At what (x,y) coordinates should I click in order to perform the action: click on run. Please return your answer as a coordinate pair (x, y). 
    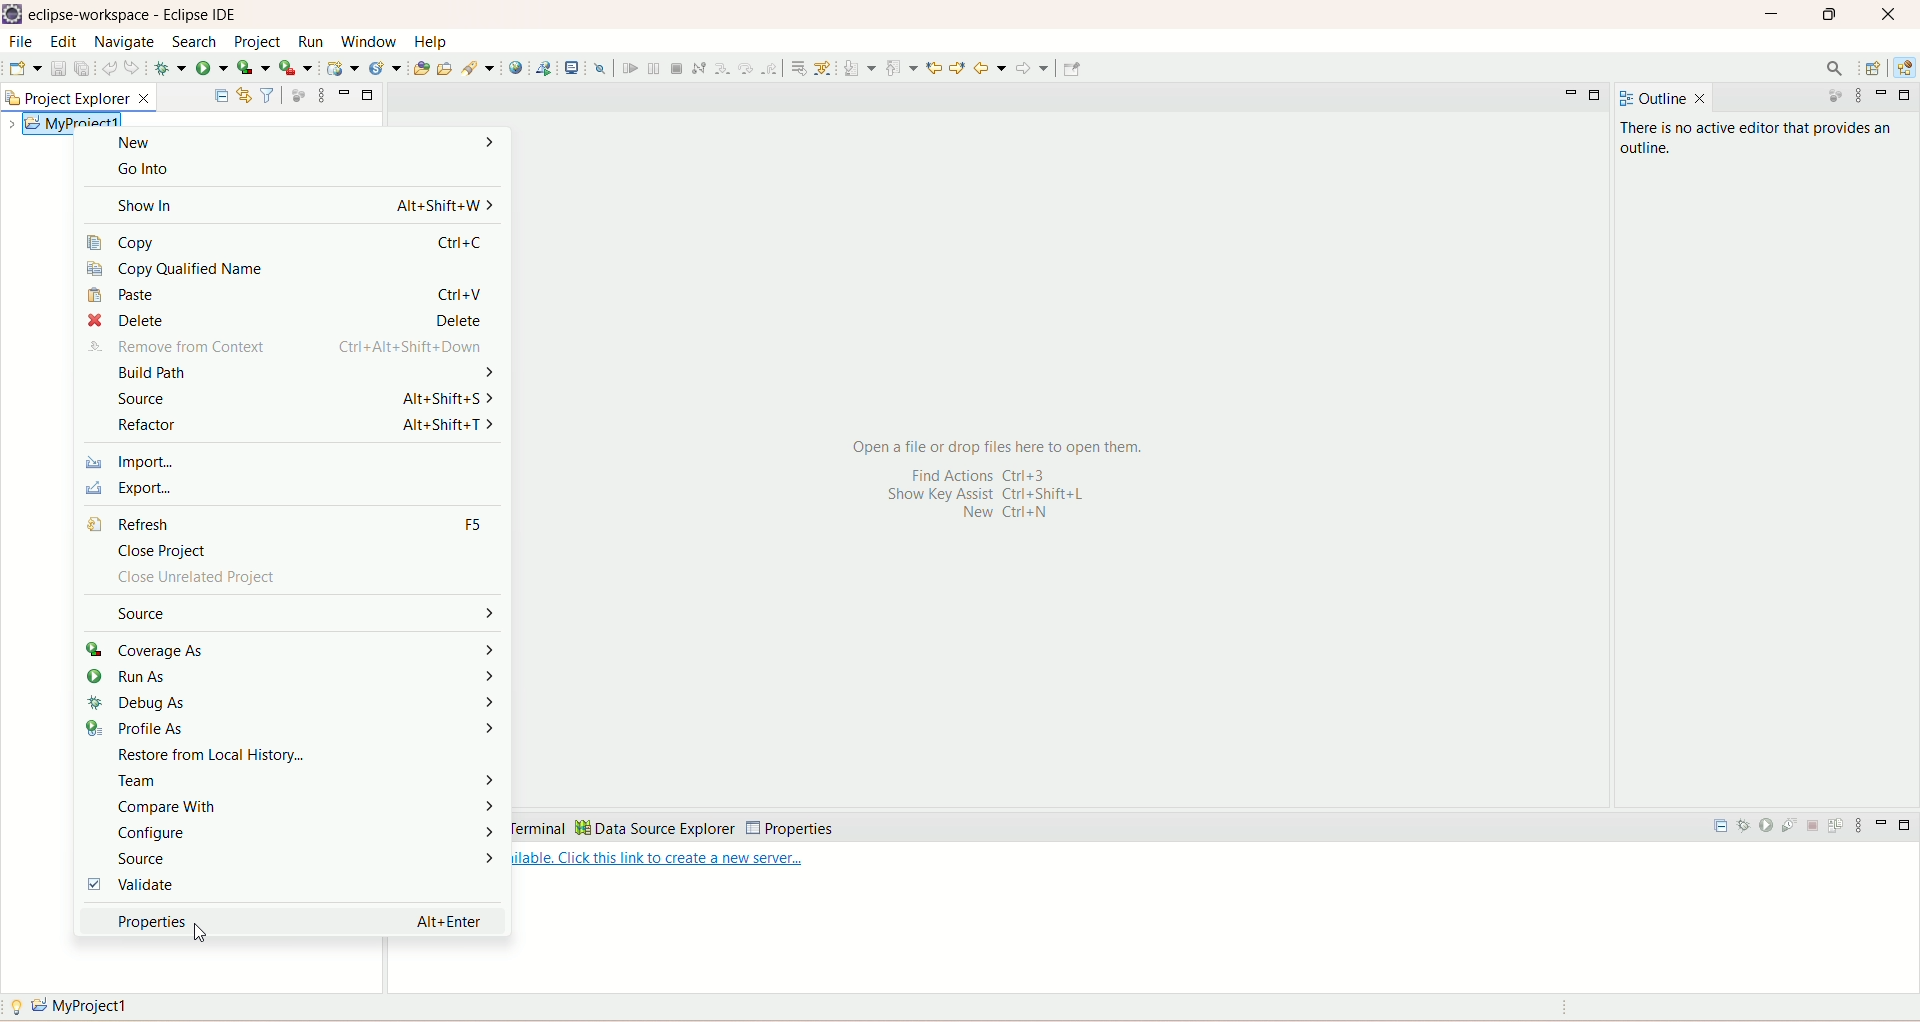
    Looking at the image, I should click on (215, 68).